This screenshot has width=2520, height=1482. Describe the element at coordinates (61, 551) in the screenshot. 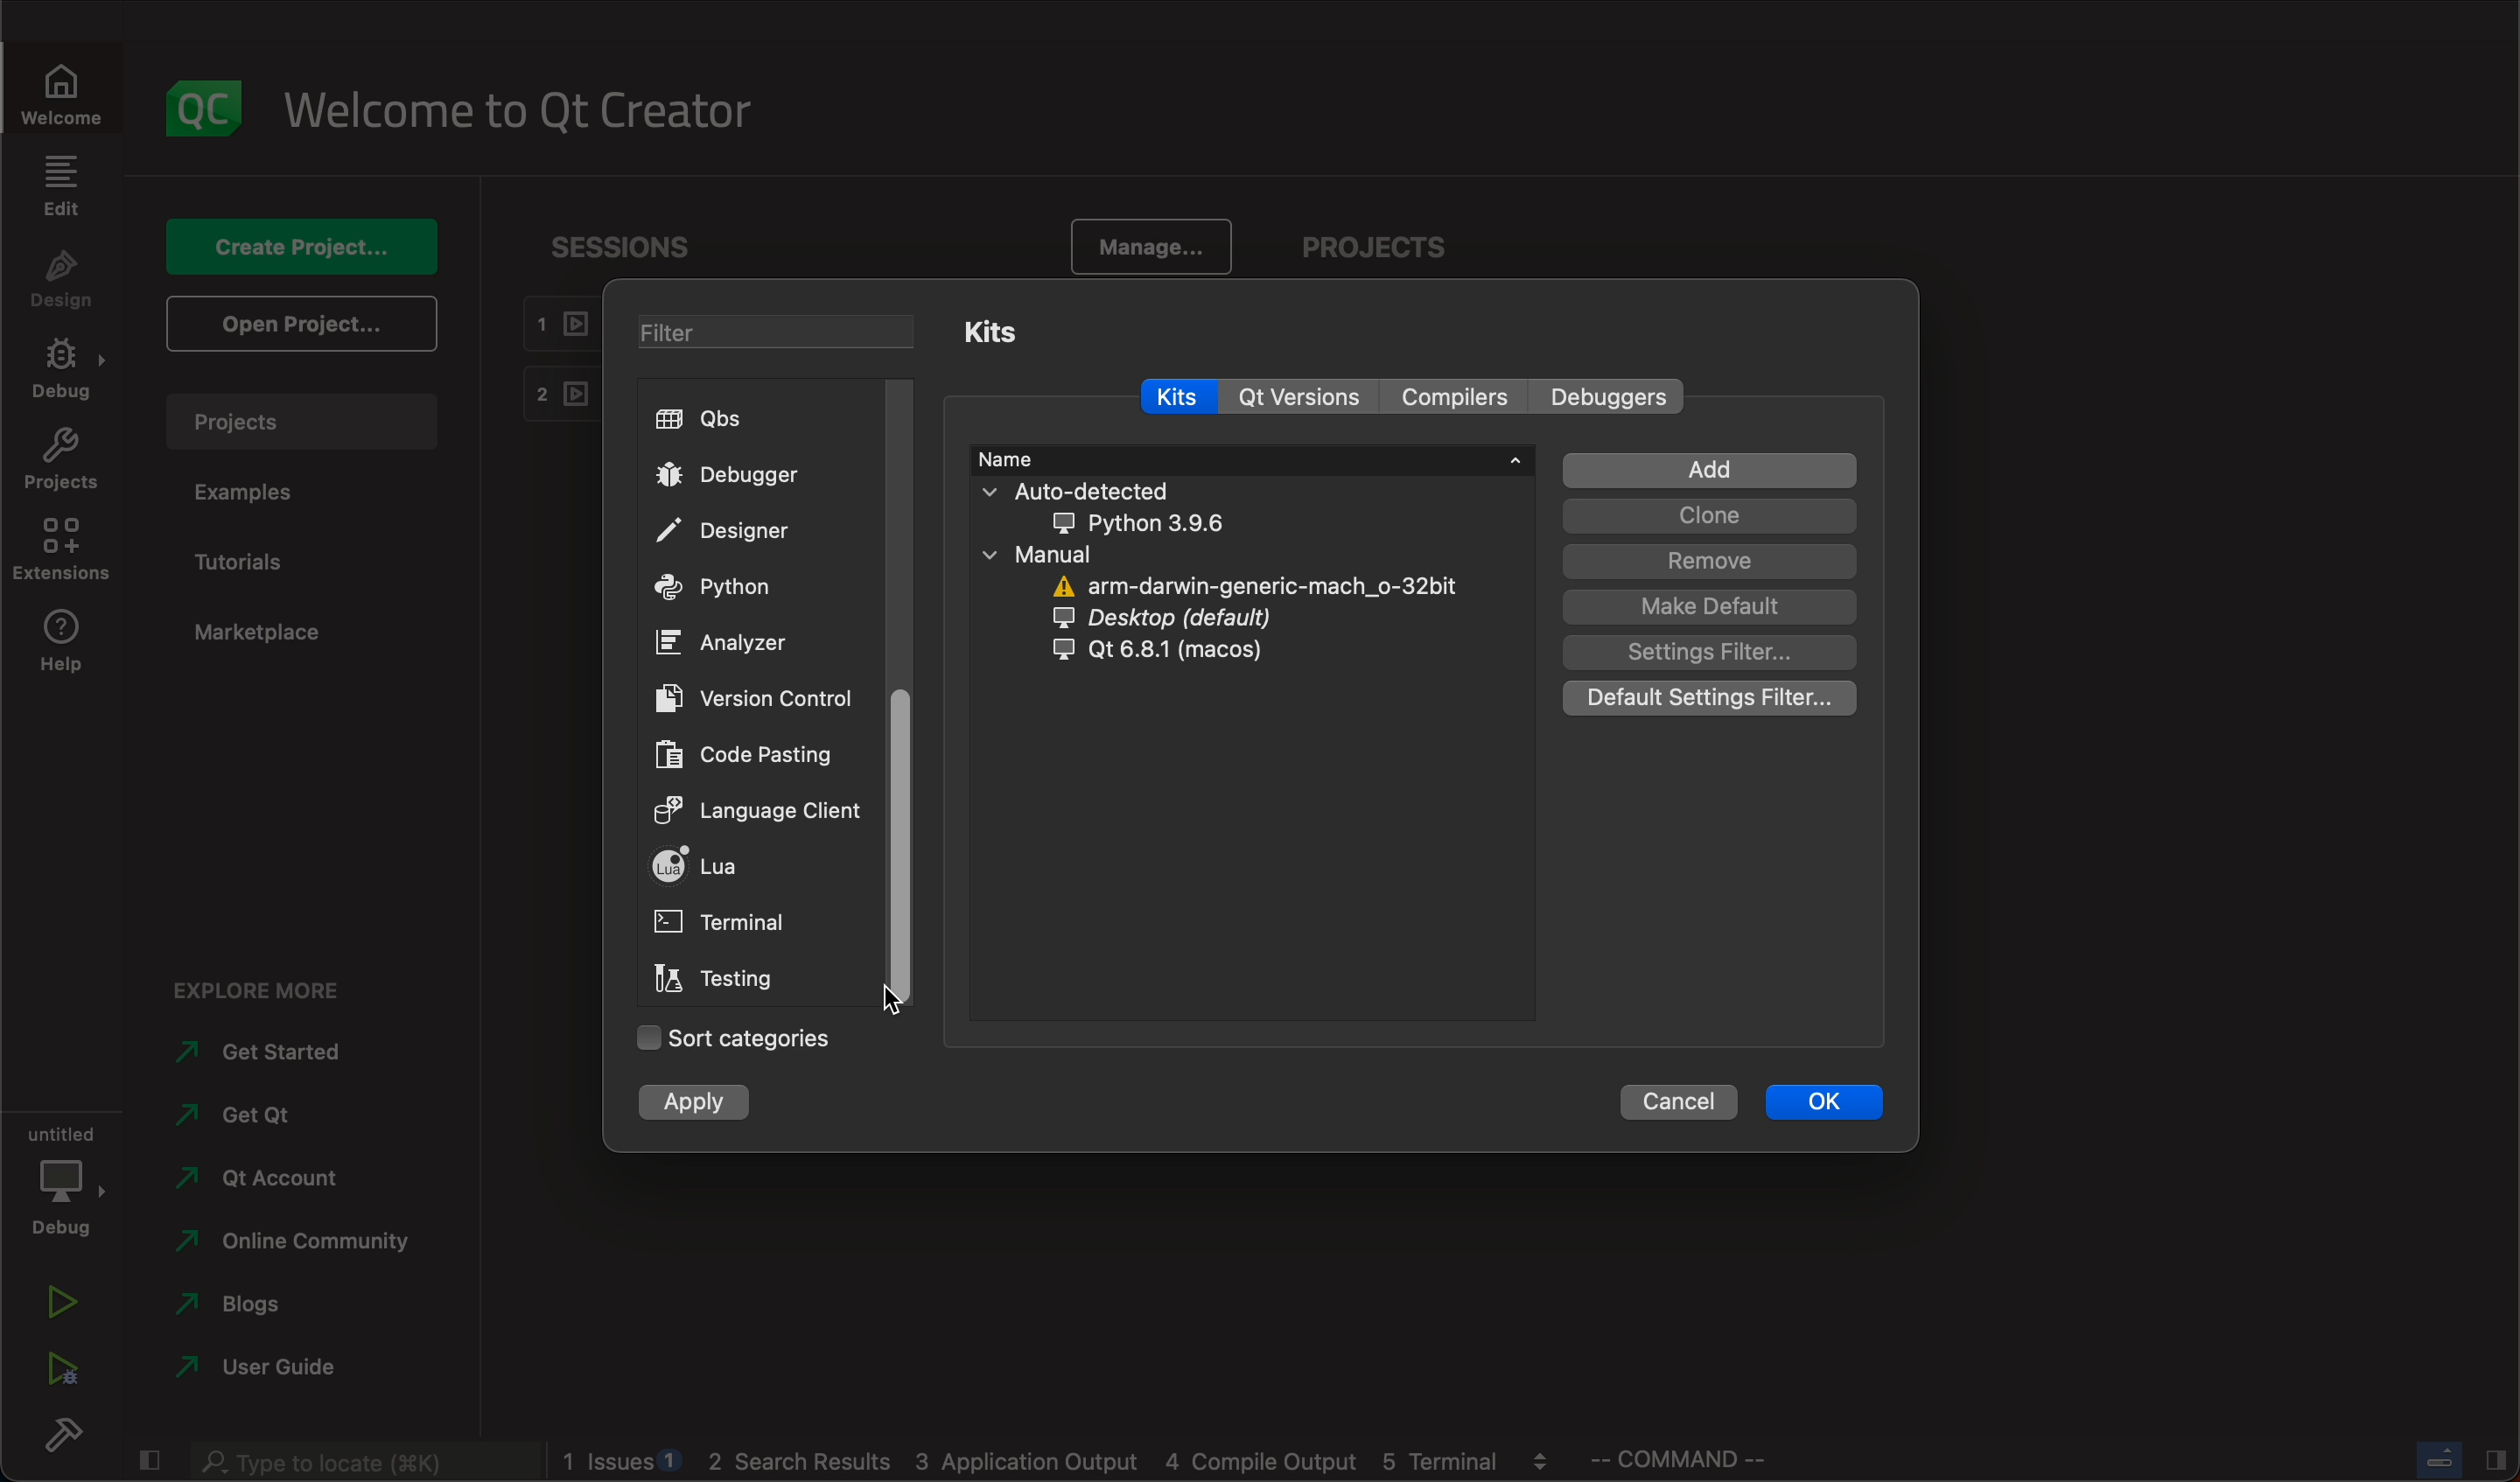

I see `extensions` at that location.